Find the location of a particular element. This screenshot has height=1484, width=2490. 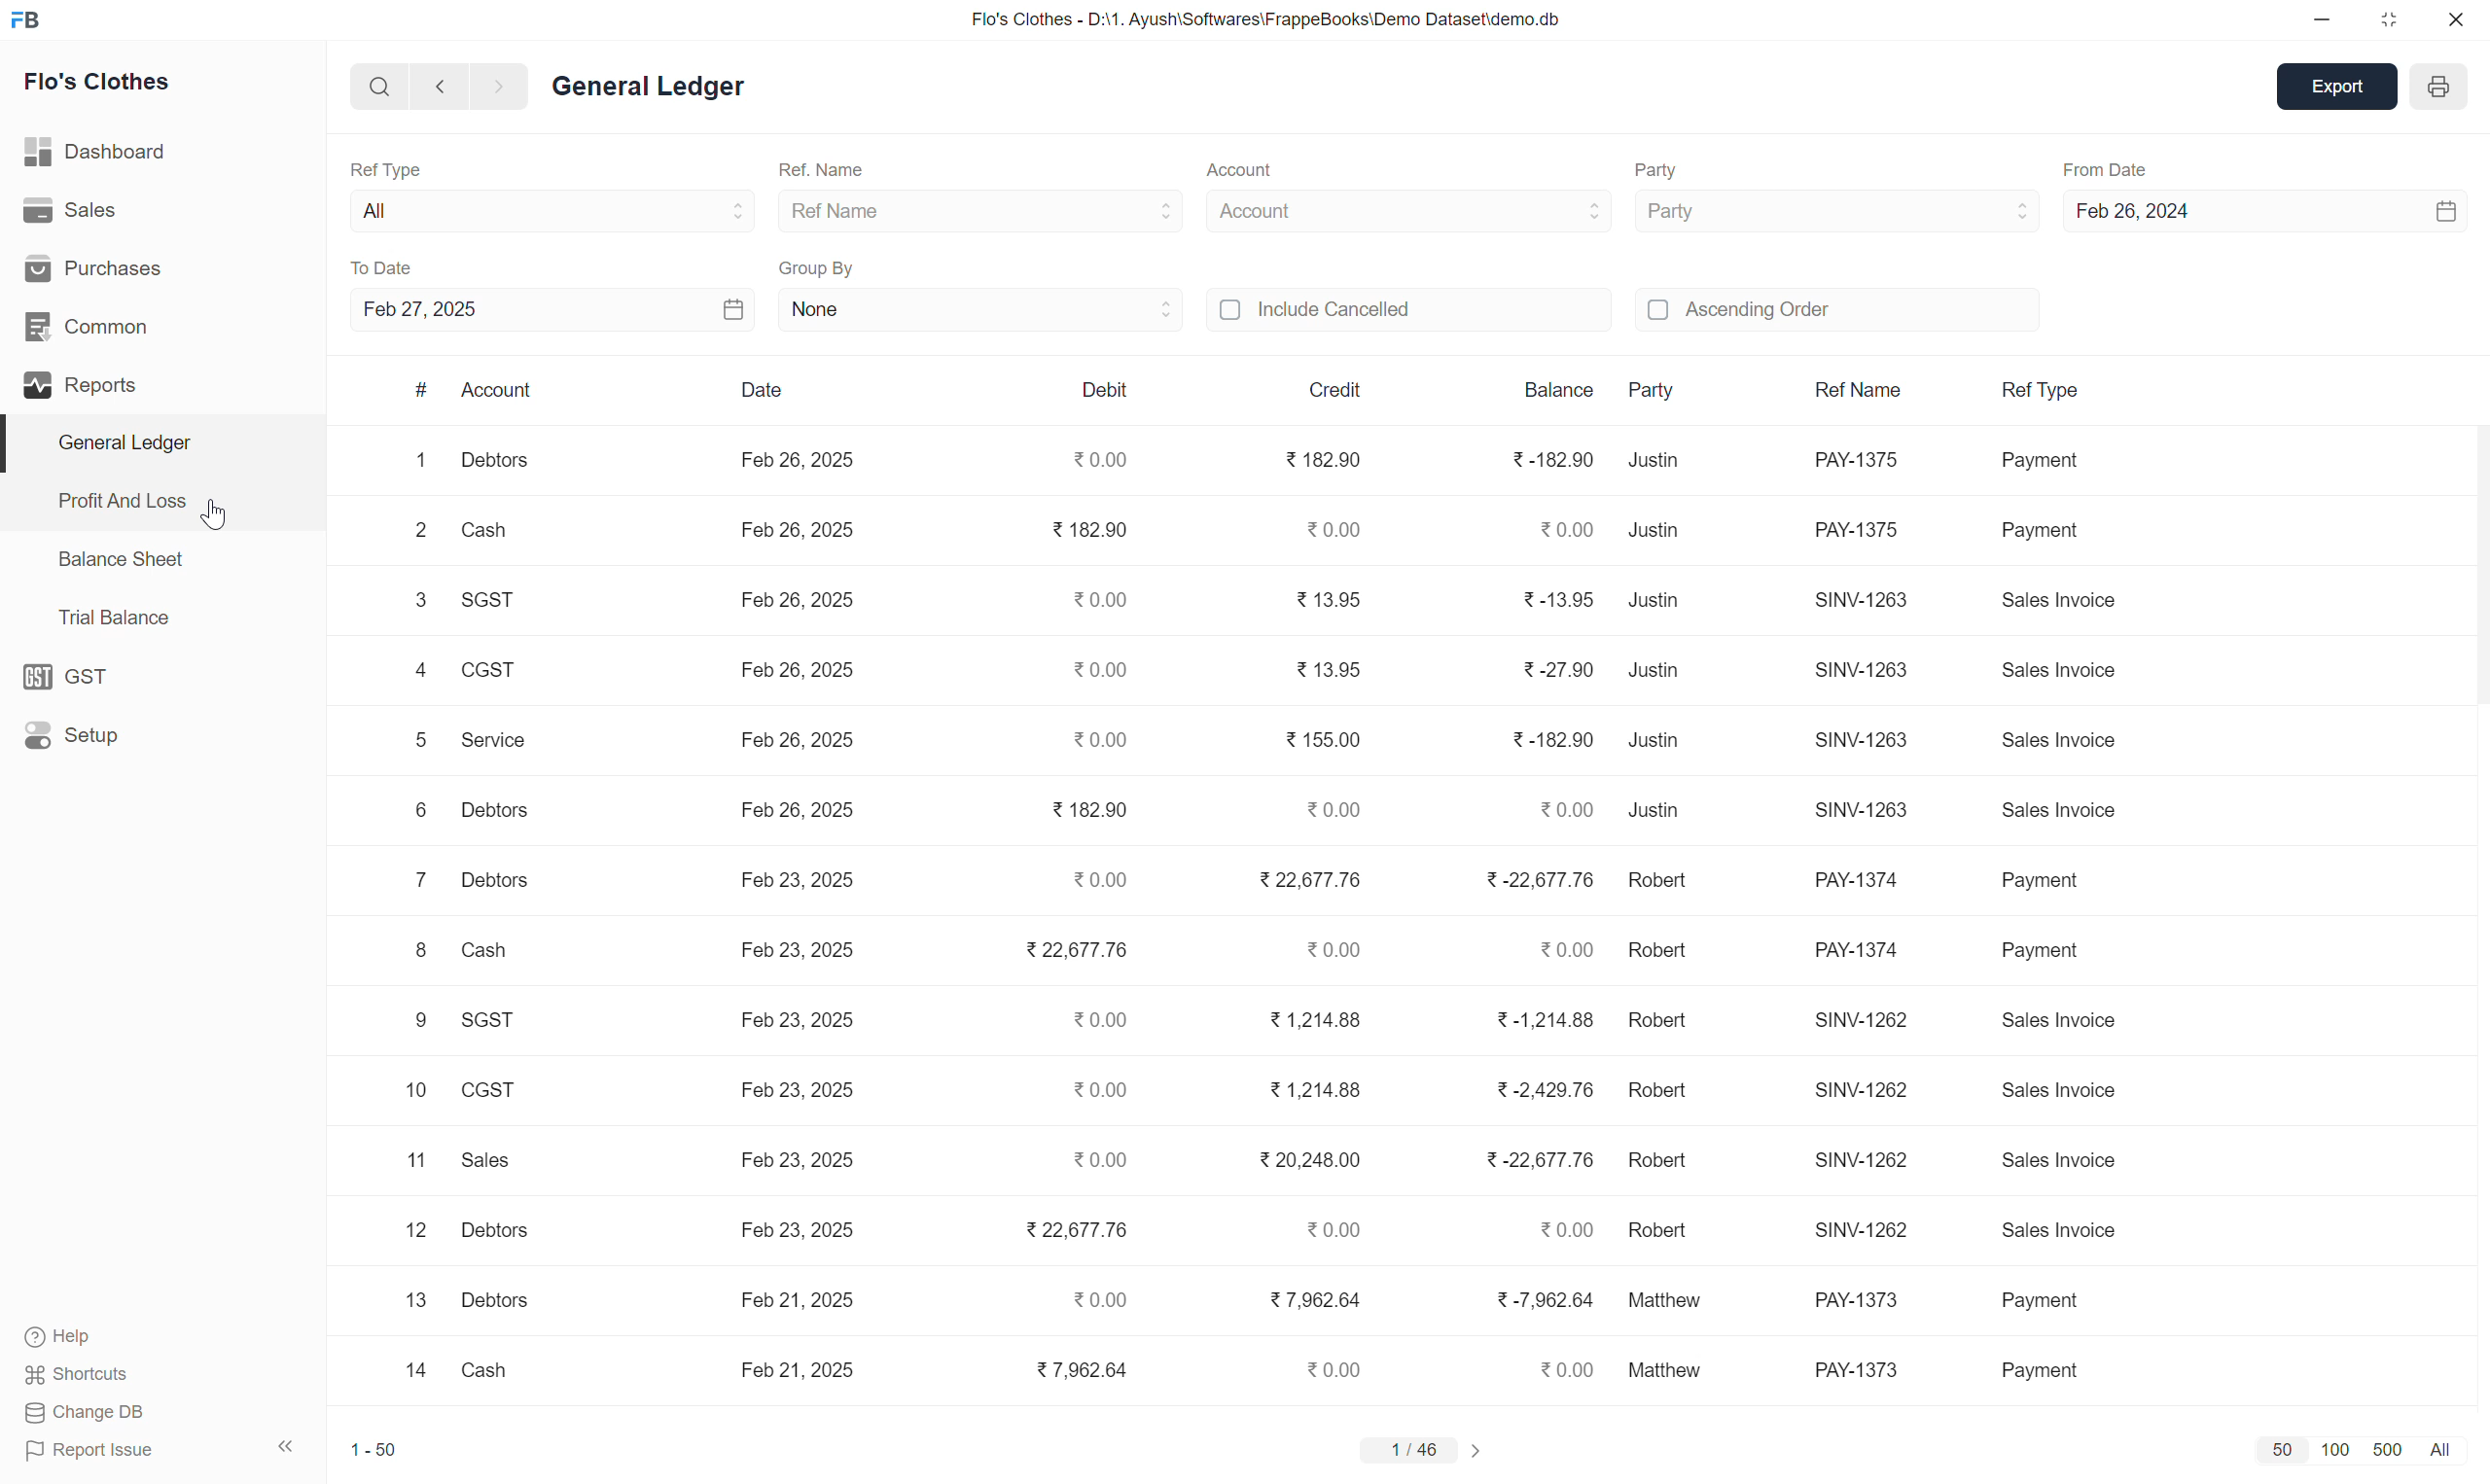

8 is located at coordinates (417, 954).